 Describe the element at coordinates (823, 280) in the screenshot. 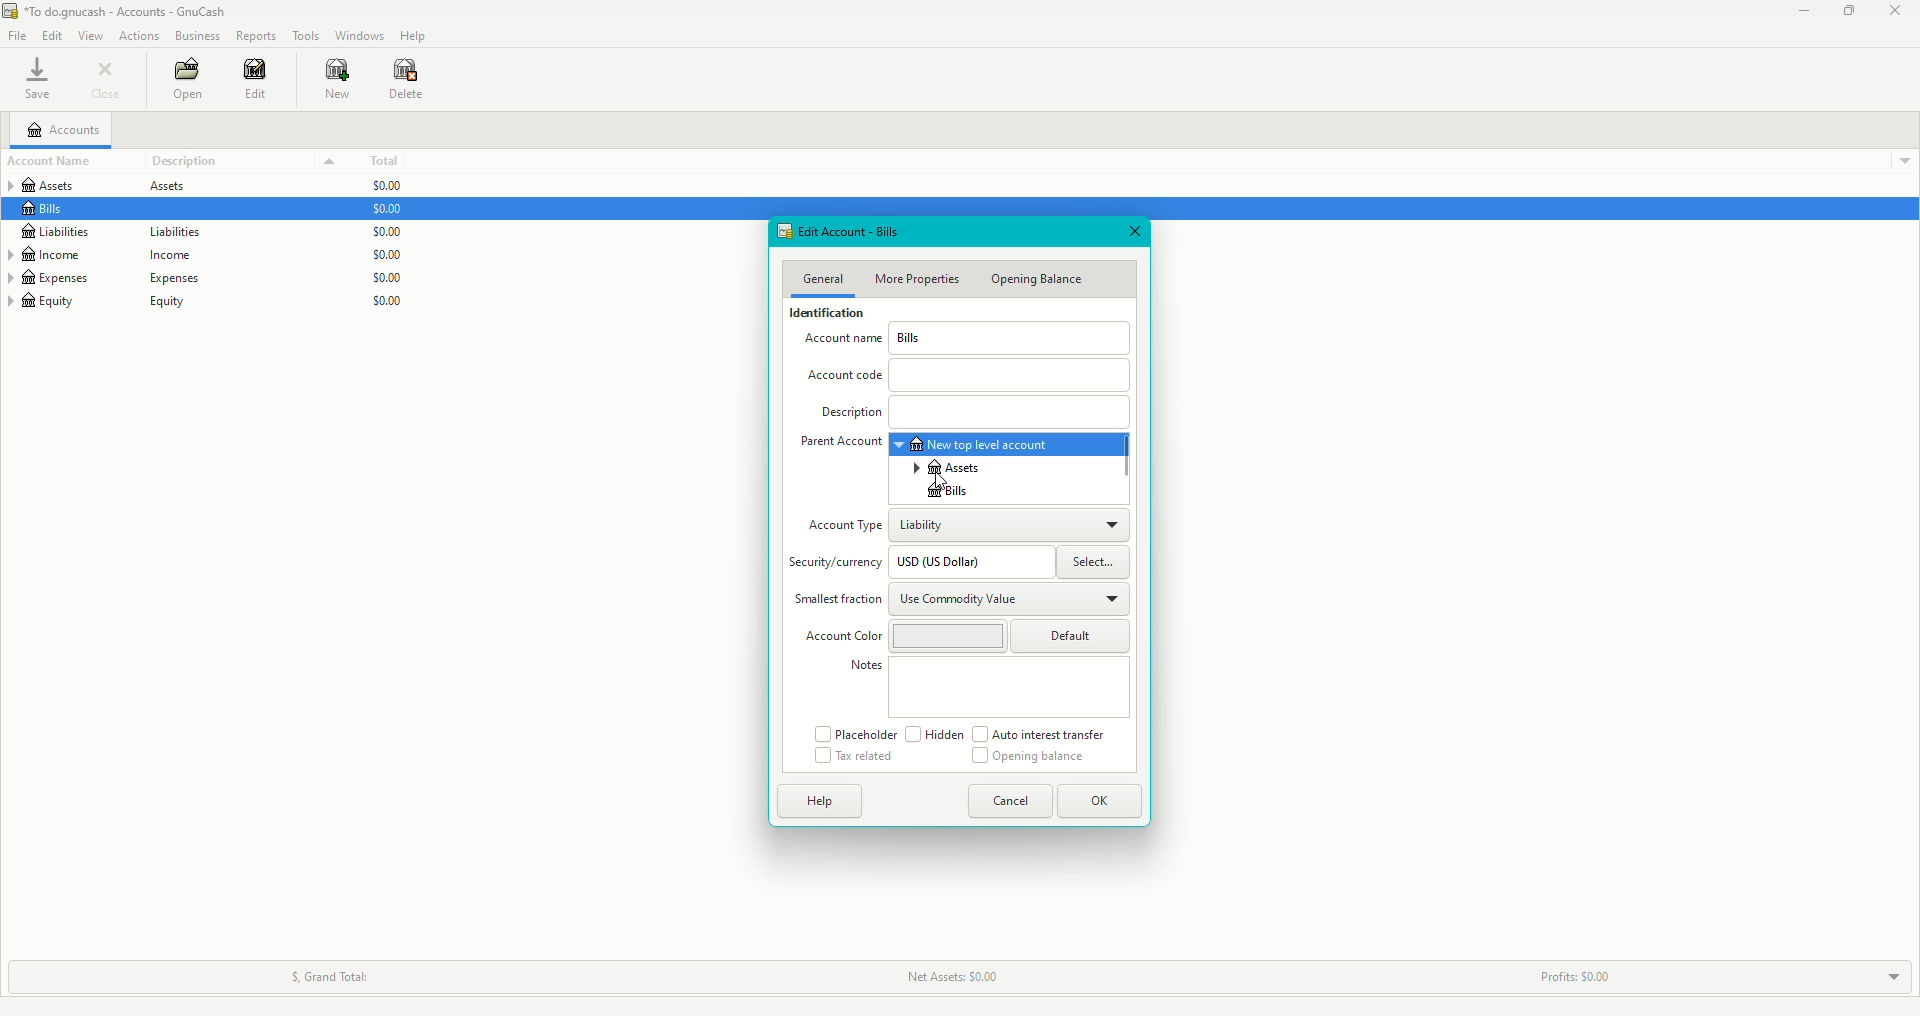

I see `General` at that location.